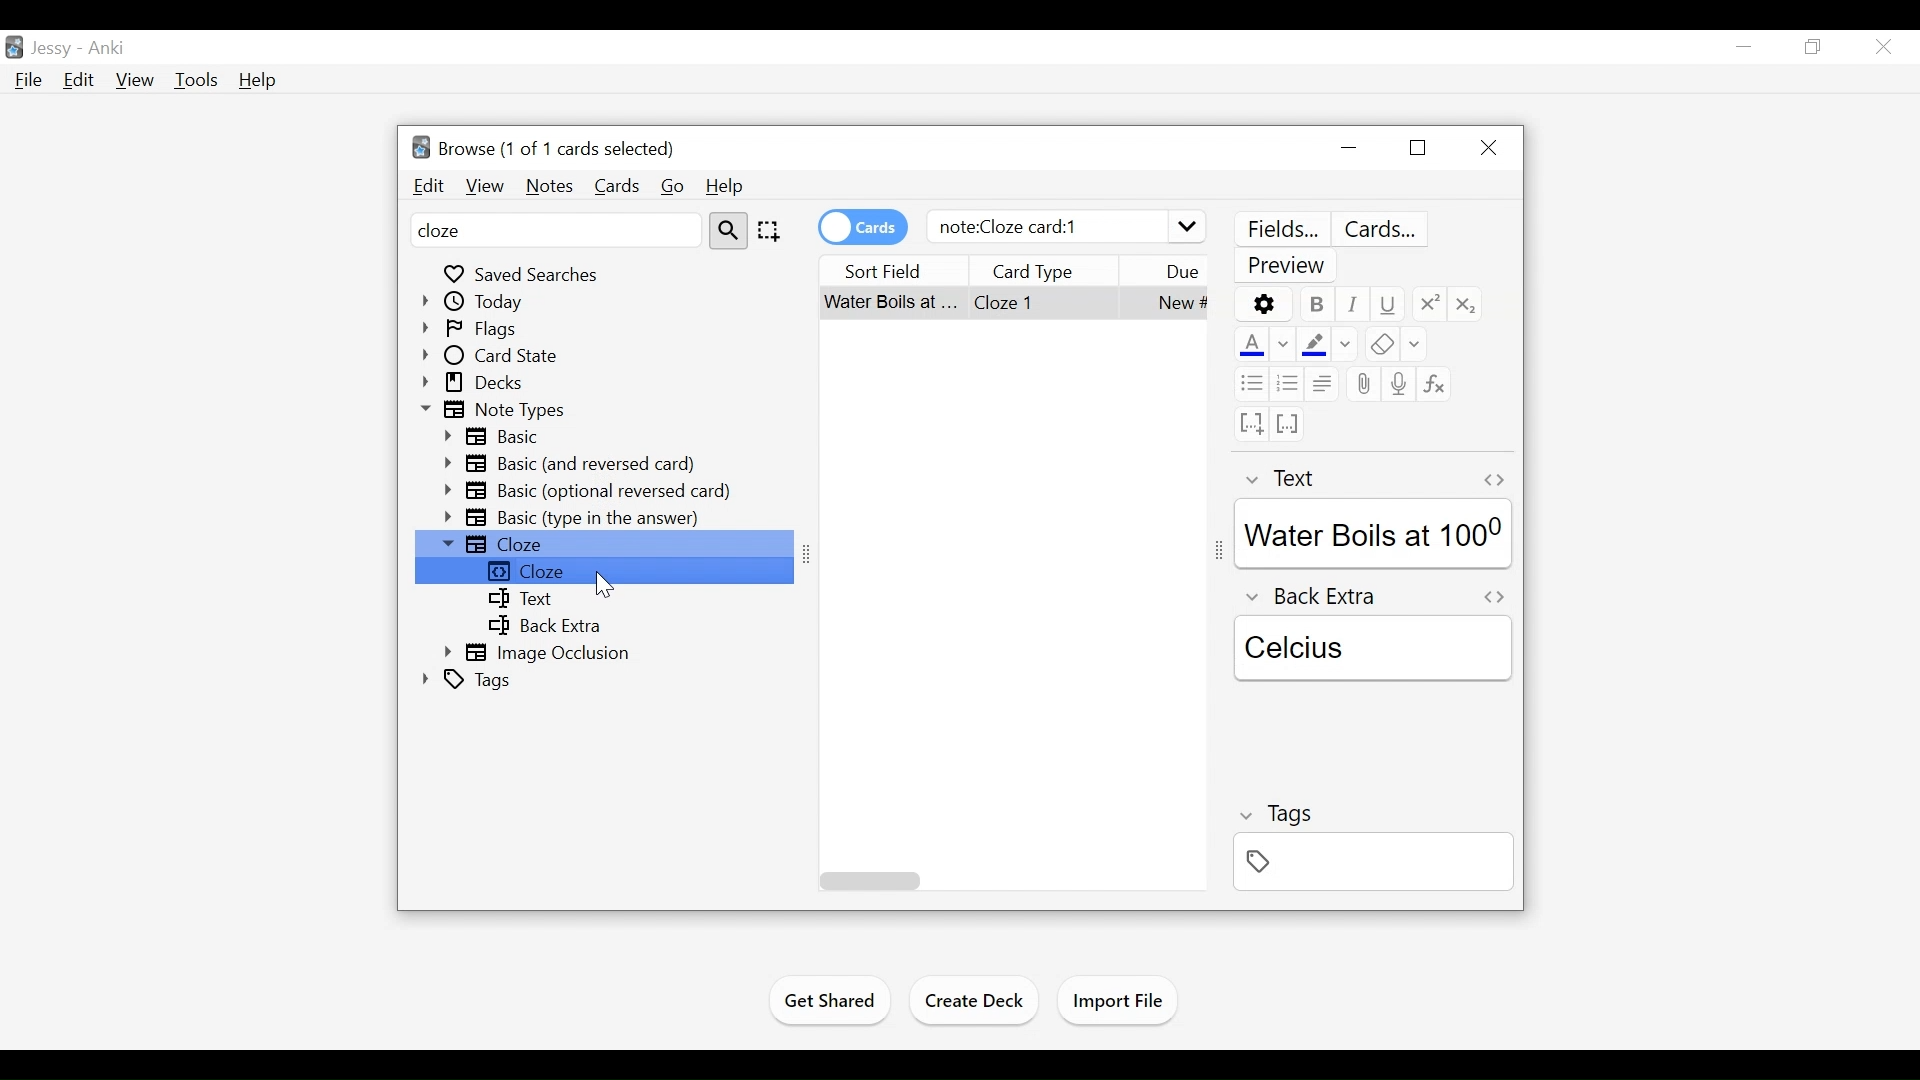 The height and width of the screenshot is (1080, 1920). Describe the element at coordinates (1291, 424) in the screenshot. I see `Cloze Deletion (same card)` at that location.